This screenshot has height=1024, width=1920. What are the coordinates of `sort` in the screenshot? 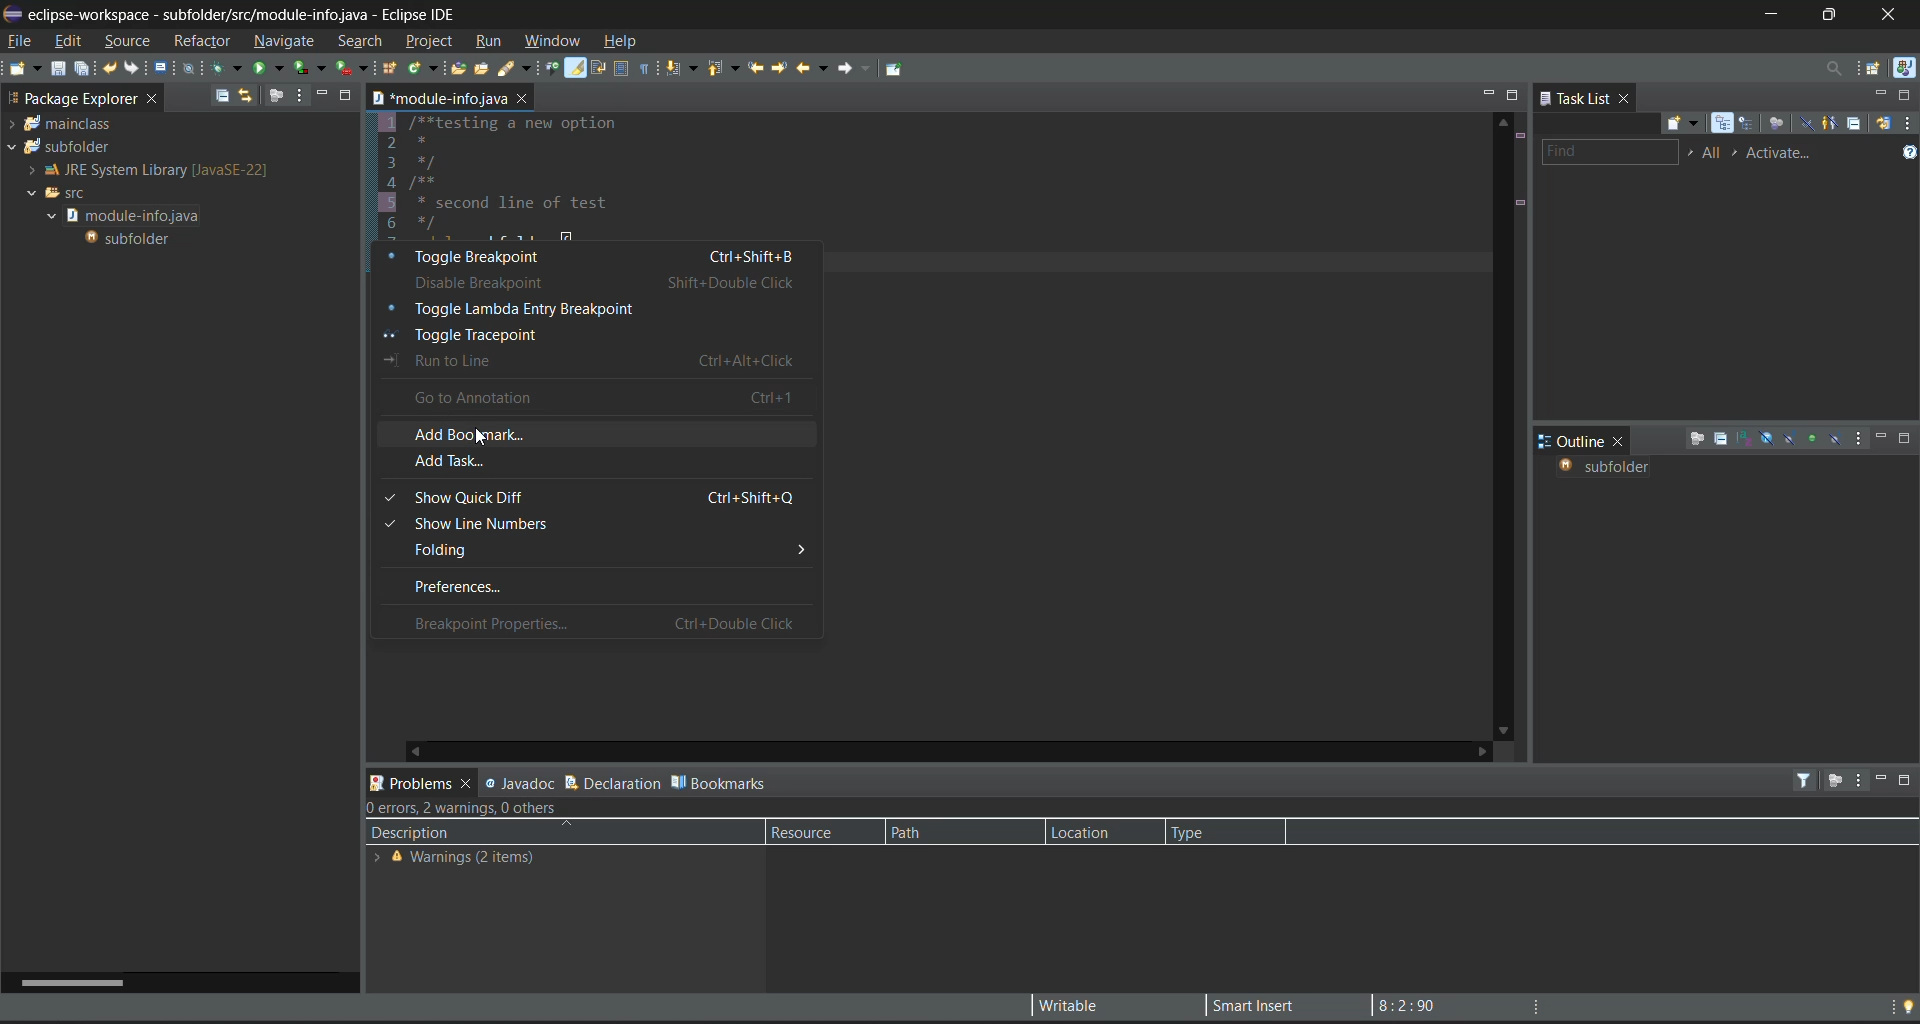 It's located at (1745, 438).